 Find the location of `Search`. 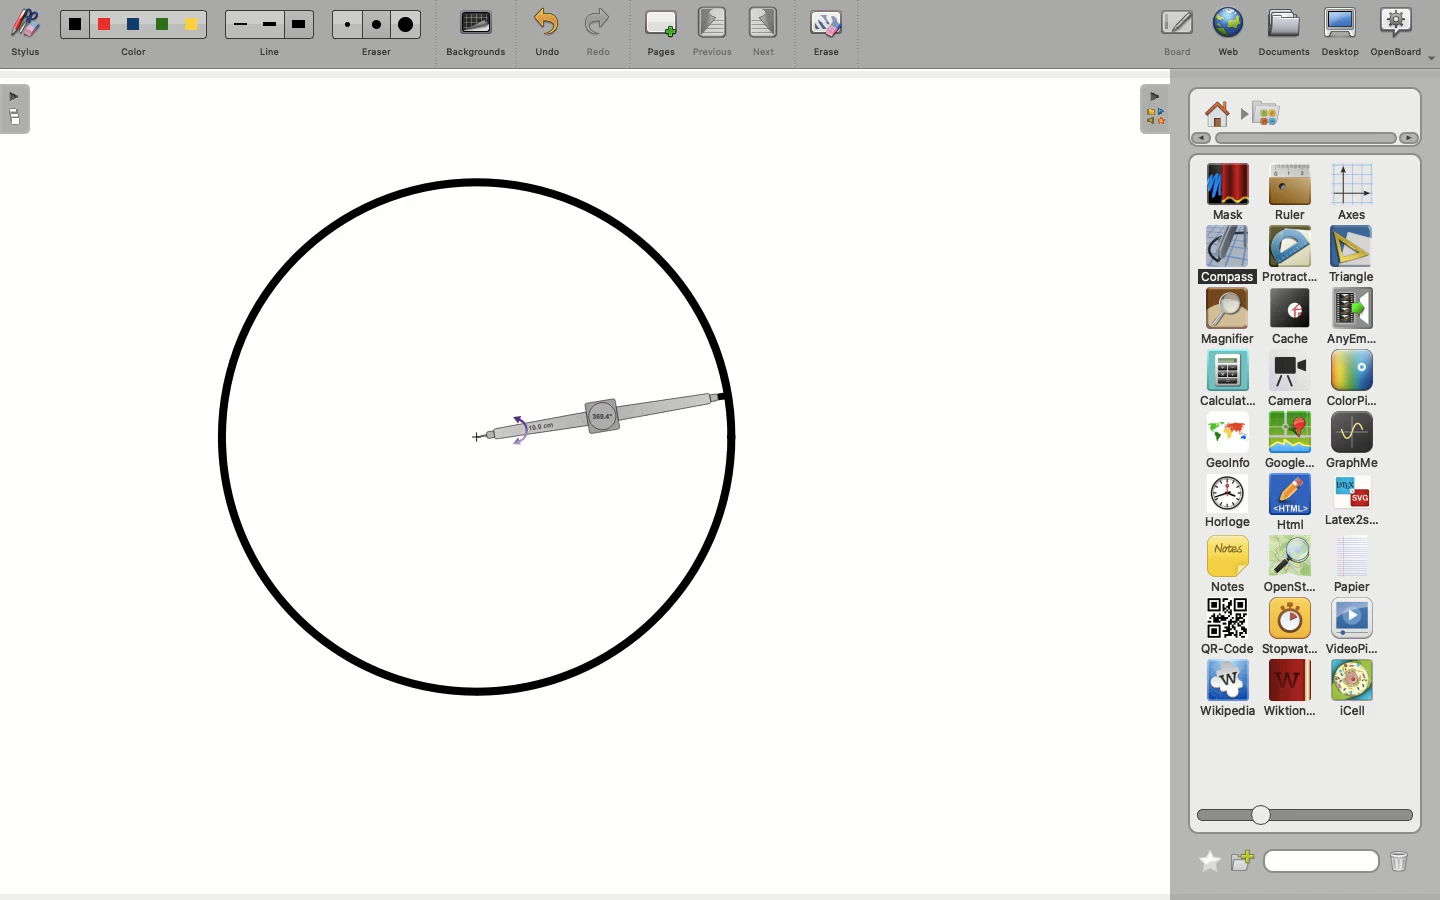

Search is located at coordinates (1322, 859).